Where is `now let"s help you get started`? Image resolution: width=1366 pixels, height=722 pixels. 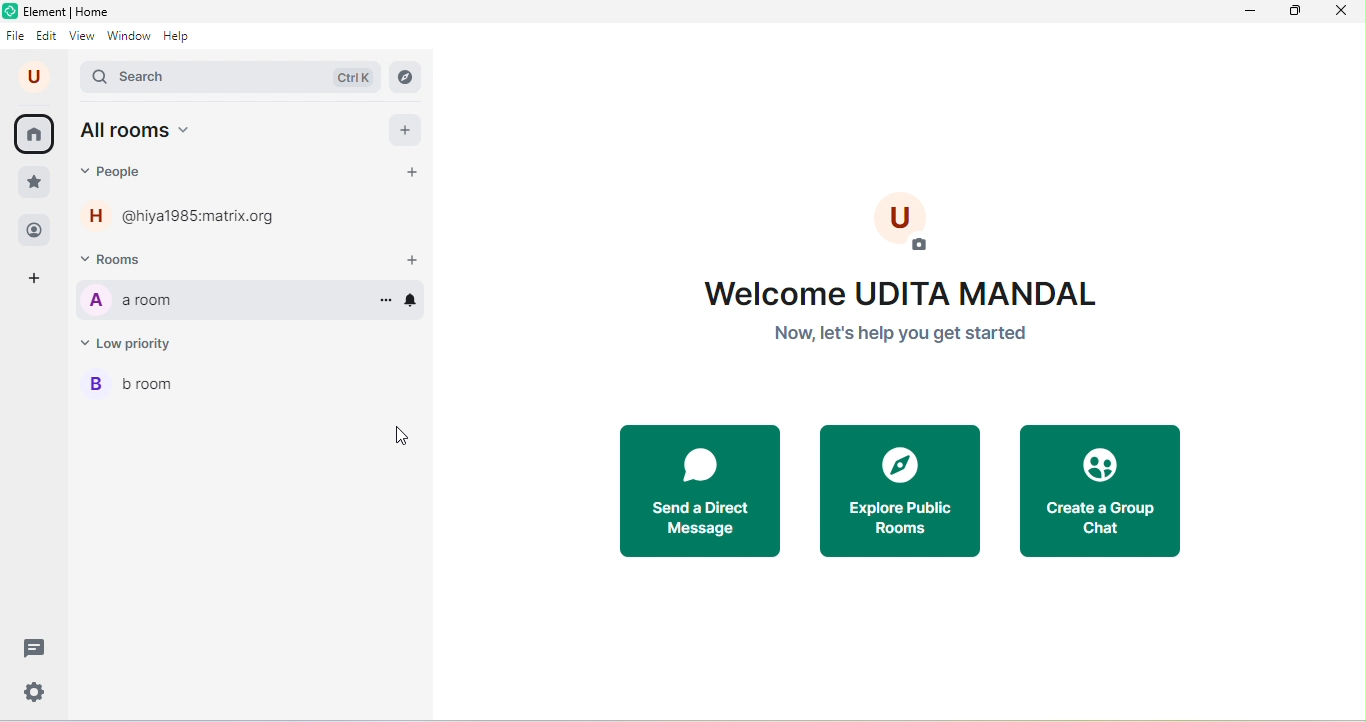
now let"s help you get started is located at coordinates (898, 334).